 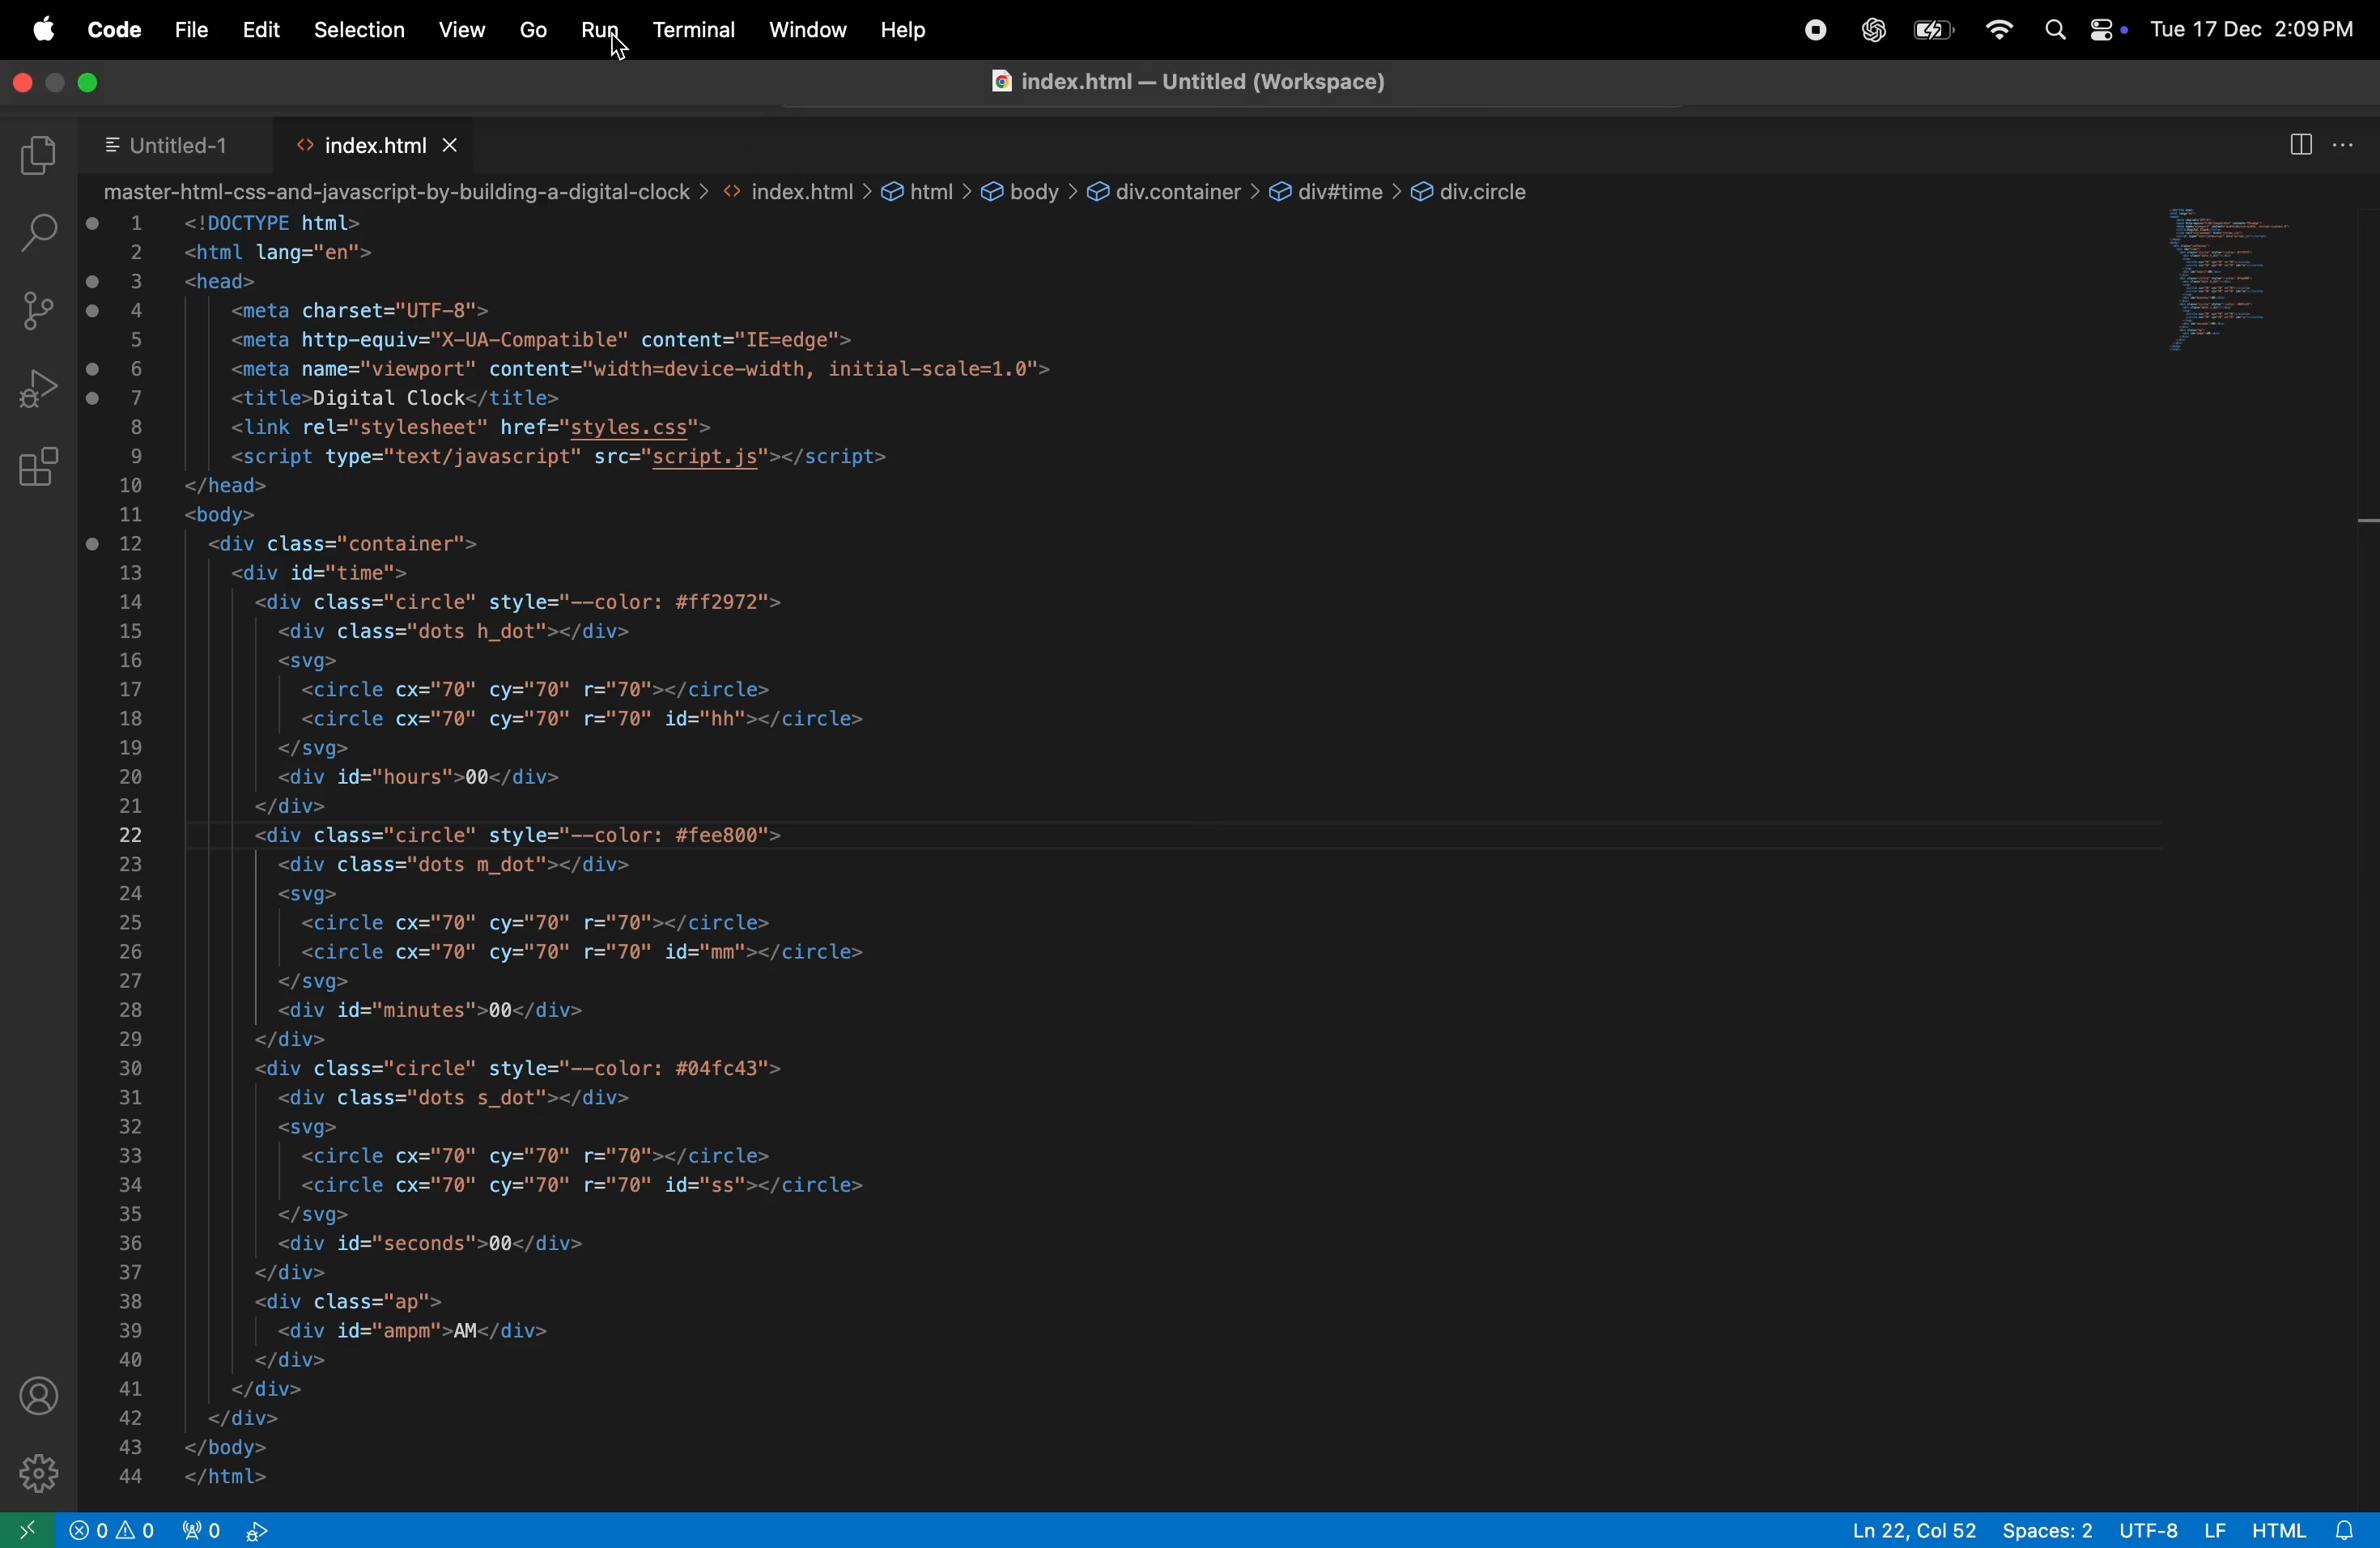 I want to click on no live ports forwarded, so click(x=260, y=1531).